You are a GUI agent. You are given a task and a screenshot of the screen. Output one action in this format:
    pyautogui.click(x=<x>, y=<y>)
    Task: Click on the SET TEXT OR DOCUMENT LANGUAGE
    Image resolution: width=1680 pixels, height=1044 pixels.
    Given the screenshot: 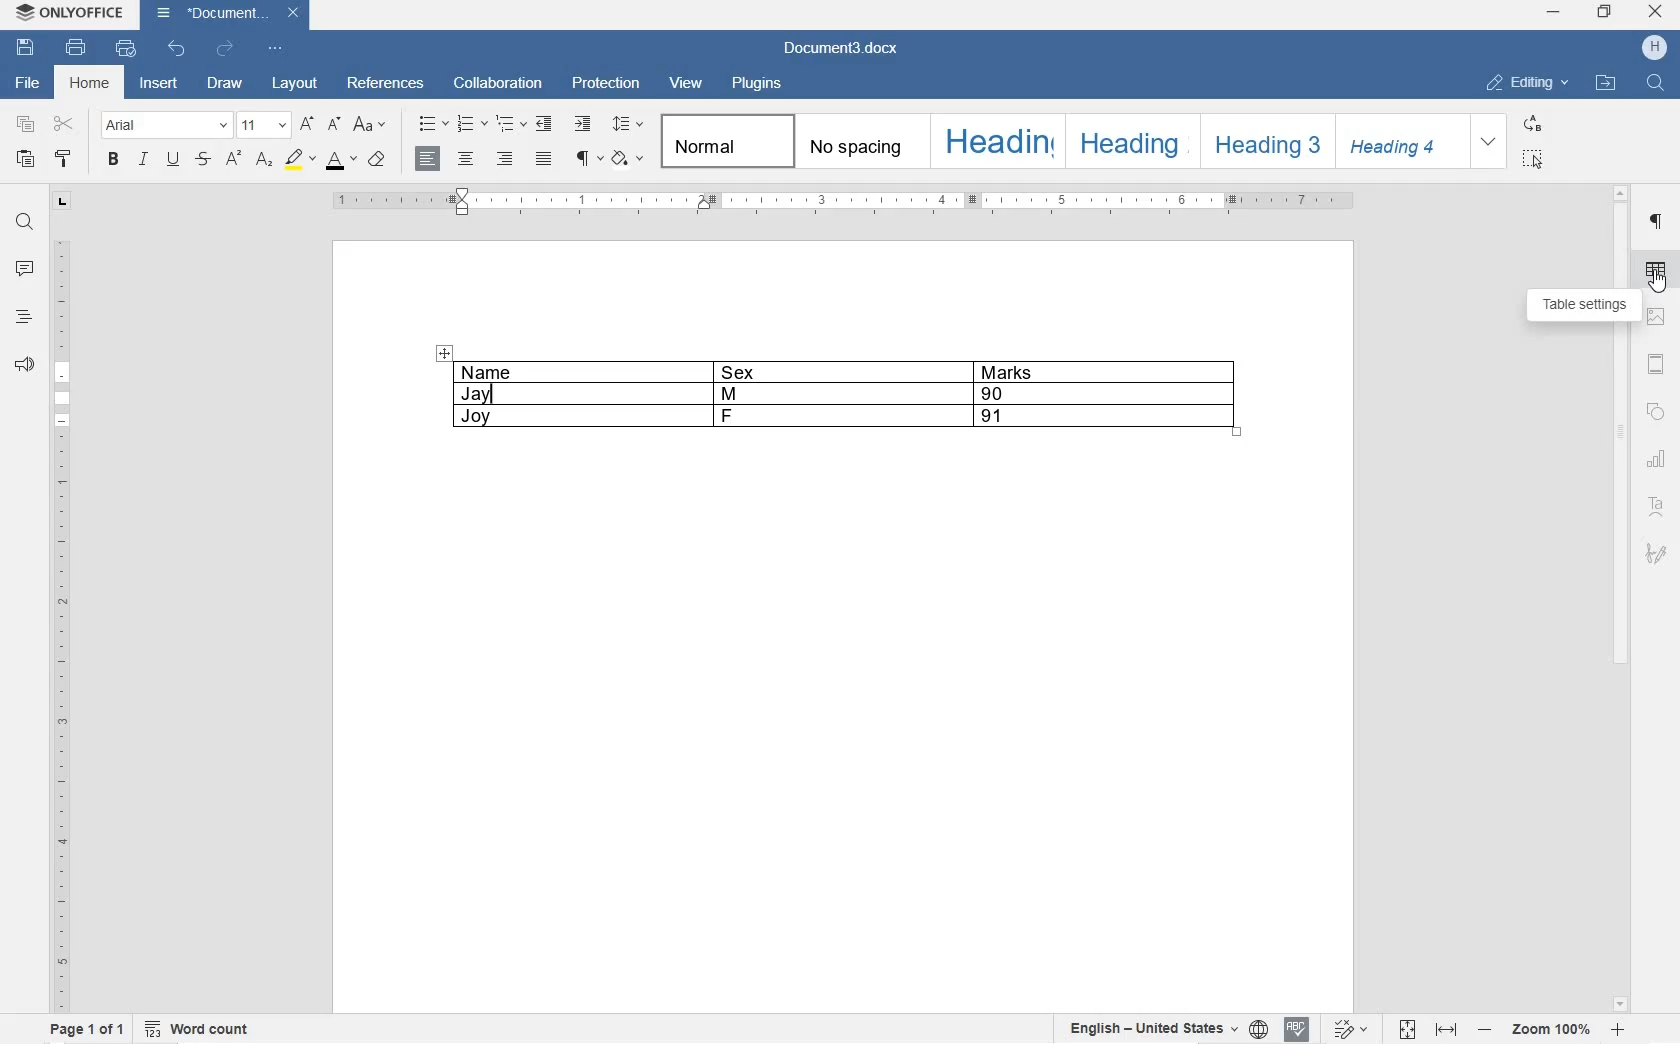 What is the action you would take?
    pyautogui.click(x=1165, y=1029)
    